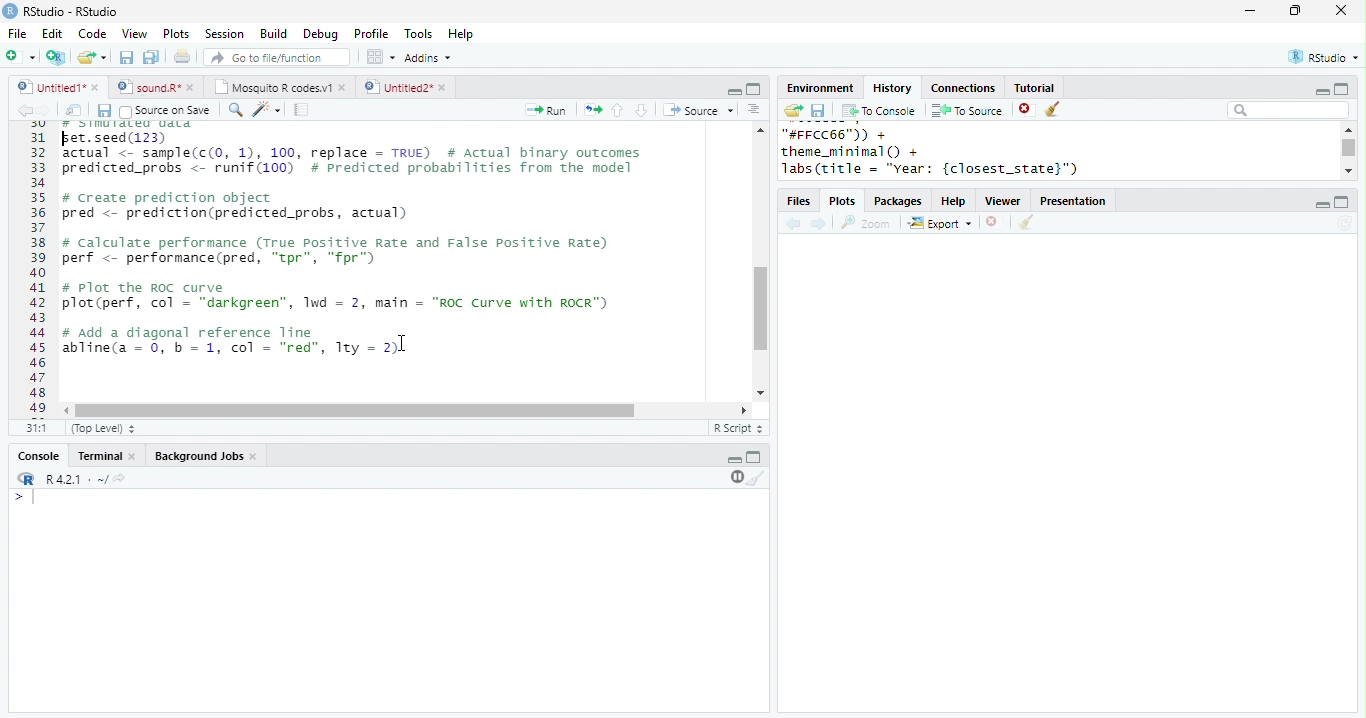  Describe the element at coordinates (20, 56) in the screenshot. I see `new file` at that location.